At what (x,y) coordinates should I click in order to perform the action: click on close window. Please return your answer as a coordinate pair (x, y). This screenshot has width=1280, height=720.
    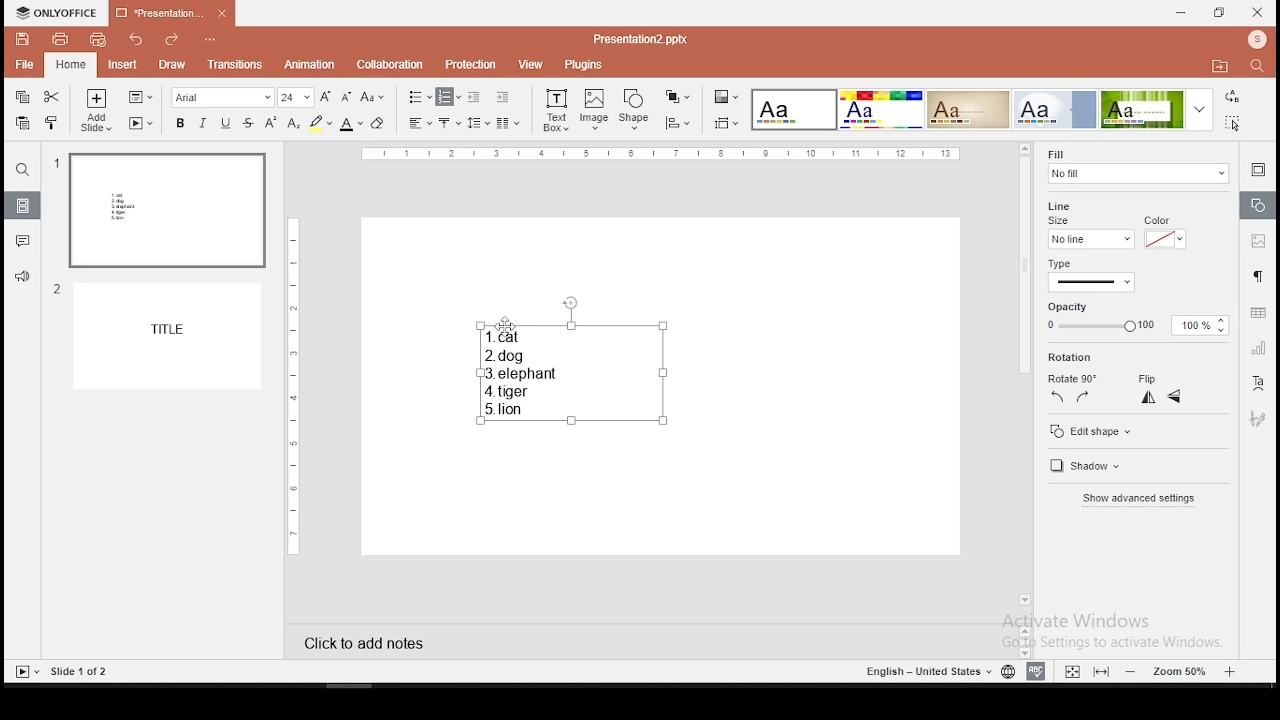
    Looking at the image, I should click on (1258, 12).